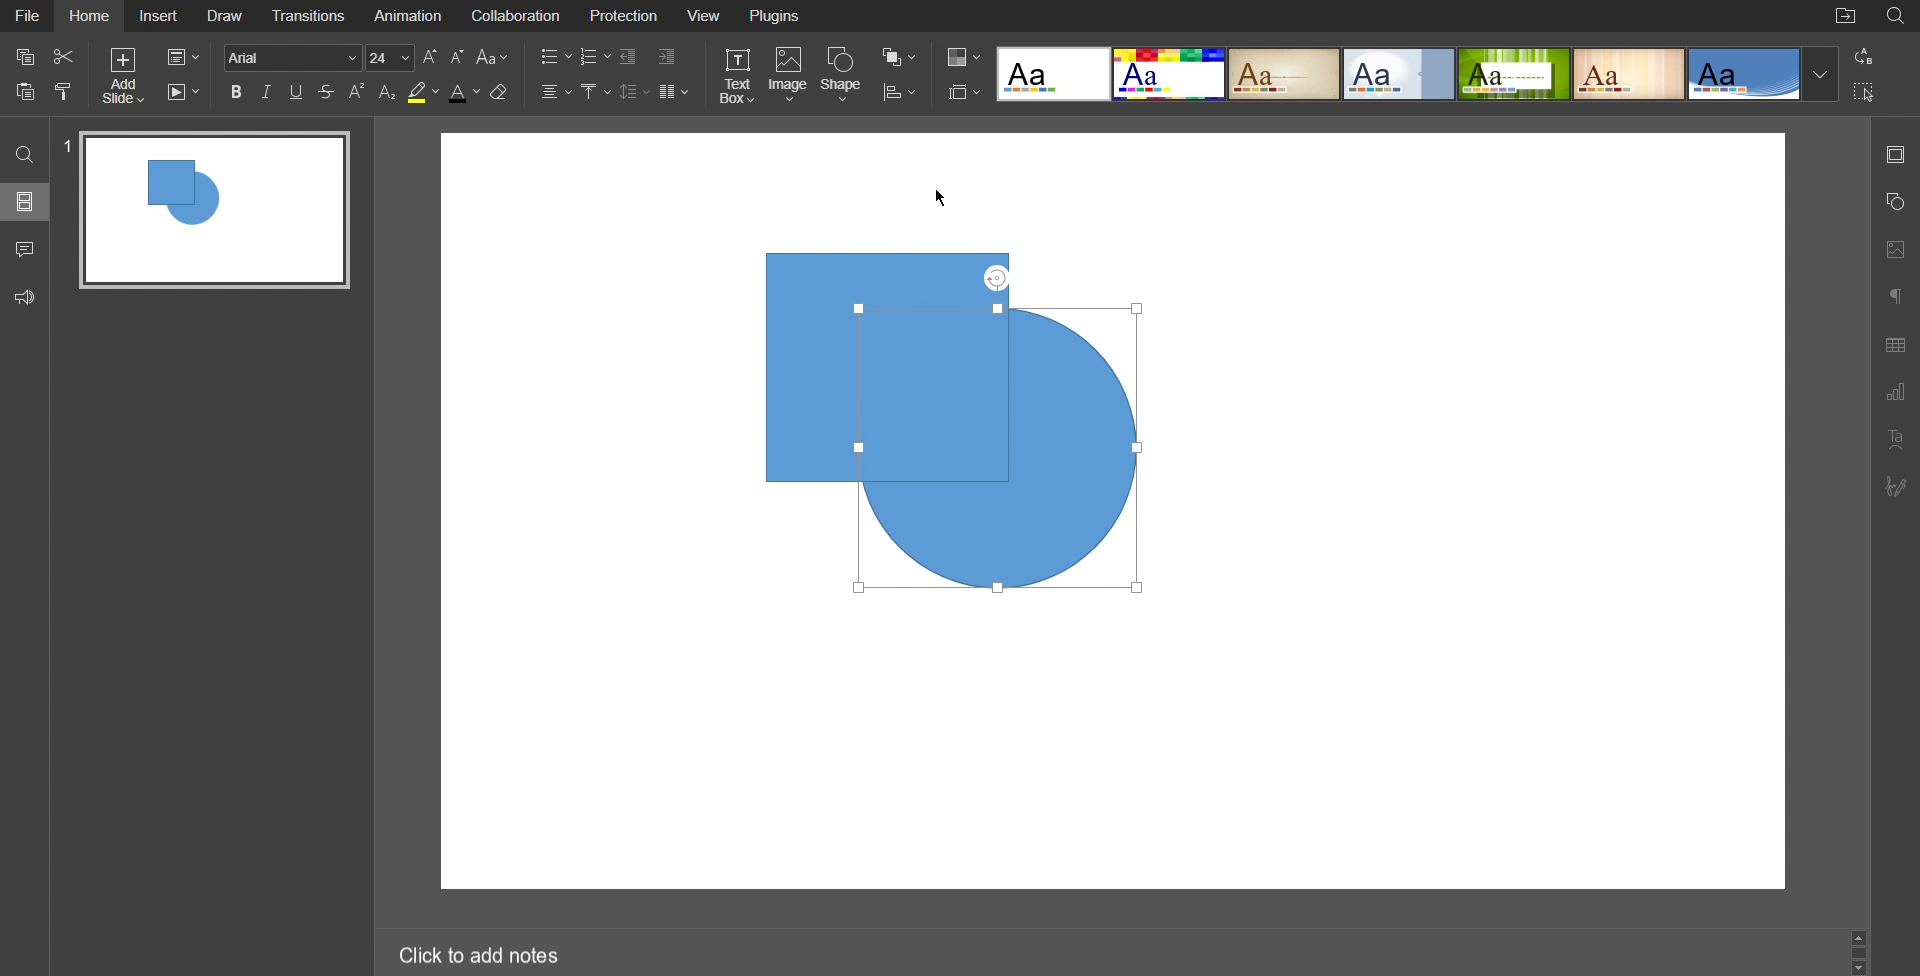  Describe the element at coordinates (310, 16) in the screenshot. I see `Transitions` at that location.